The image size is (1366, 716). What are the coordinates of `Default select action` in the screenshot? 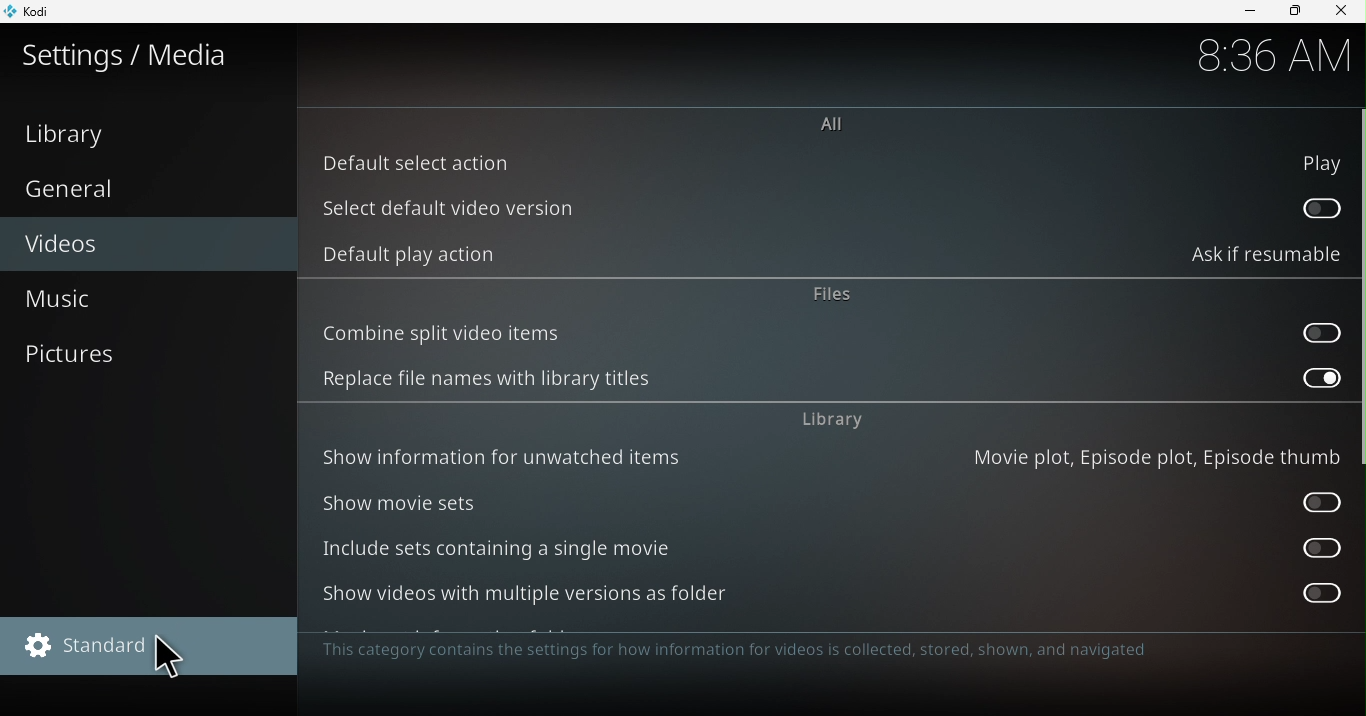 It's located at (827, 164).